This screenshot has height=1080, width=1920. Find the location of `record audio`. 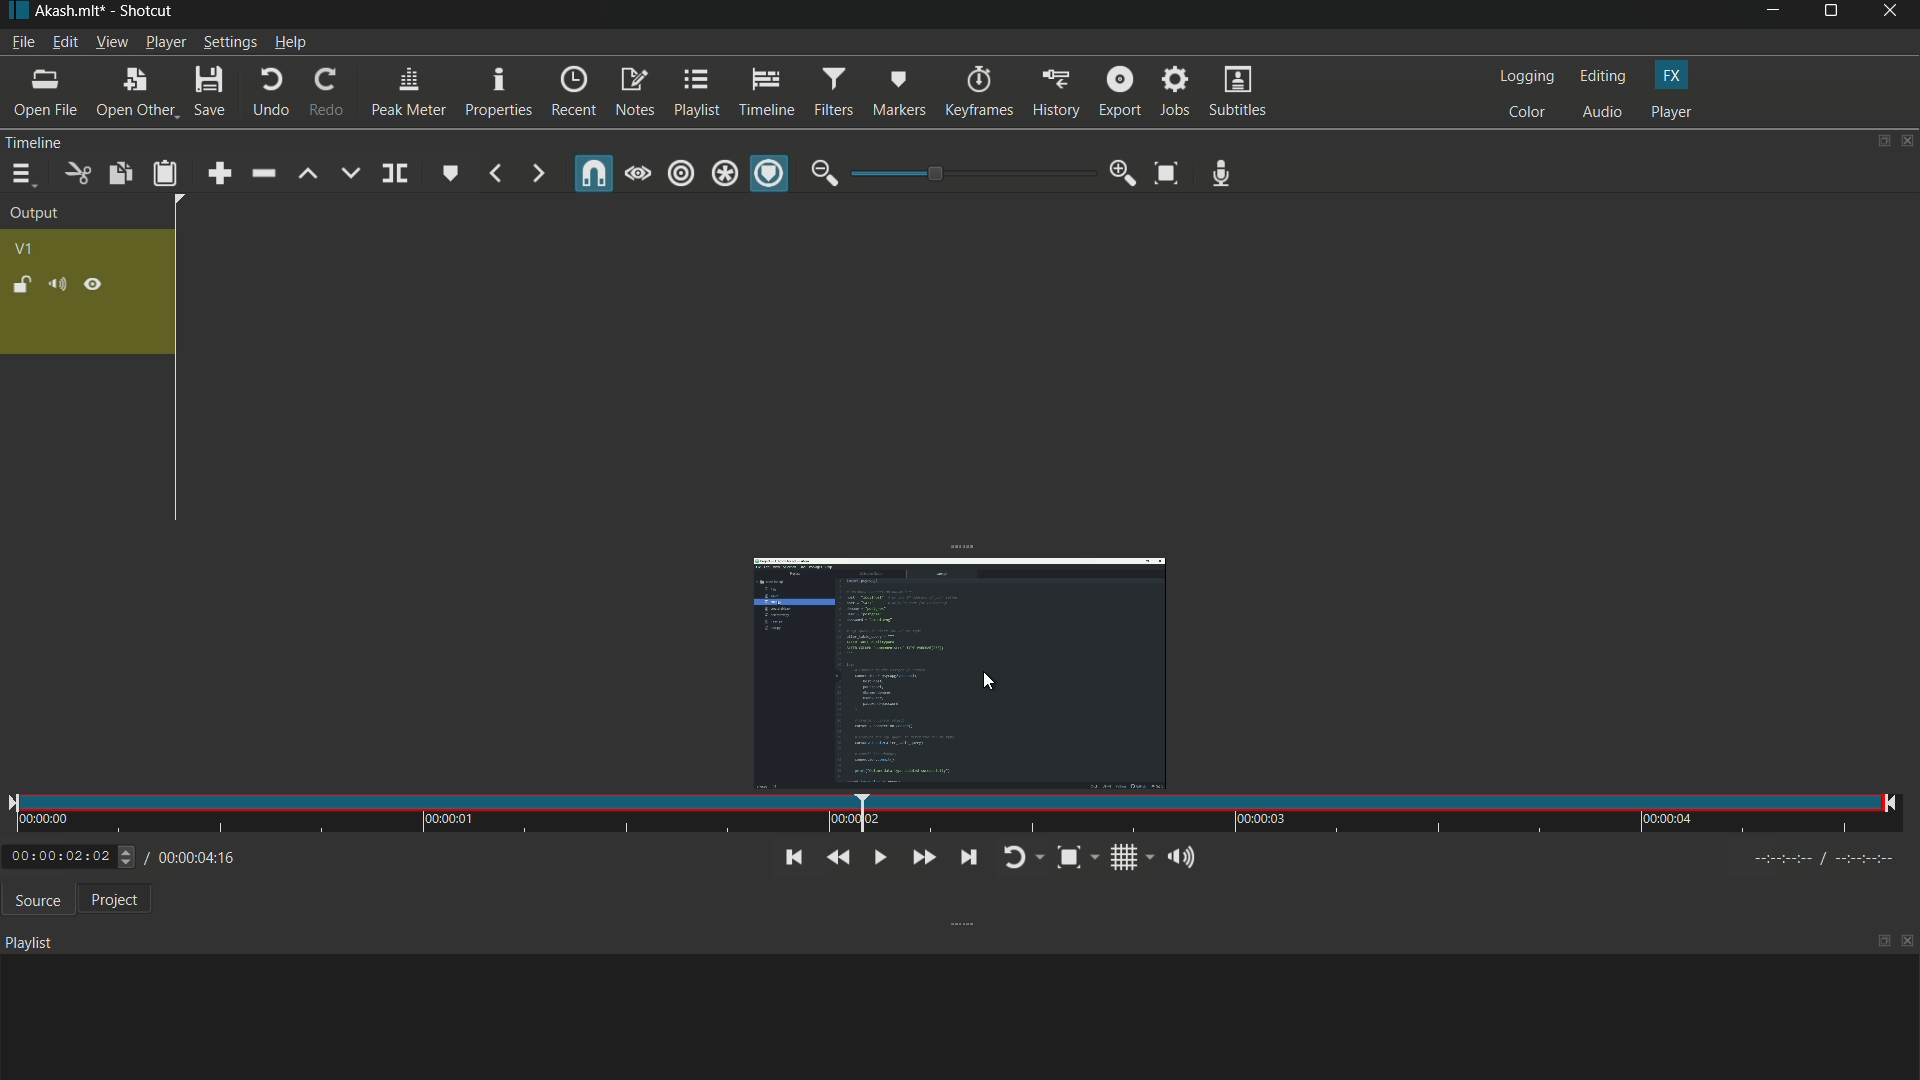

record audio is located at coordinates (1222, 174).